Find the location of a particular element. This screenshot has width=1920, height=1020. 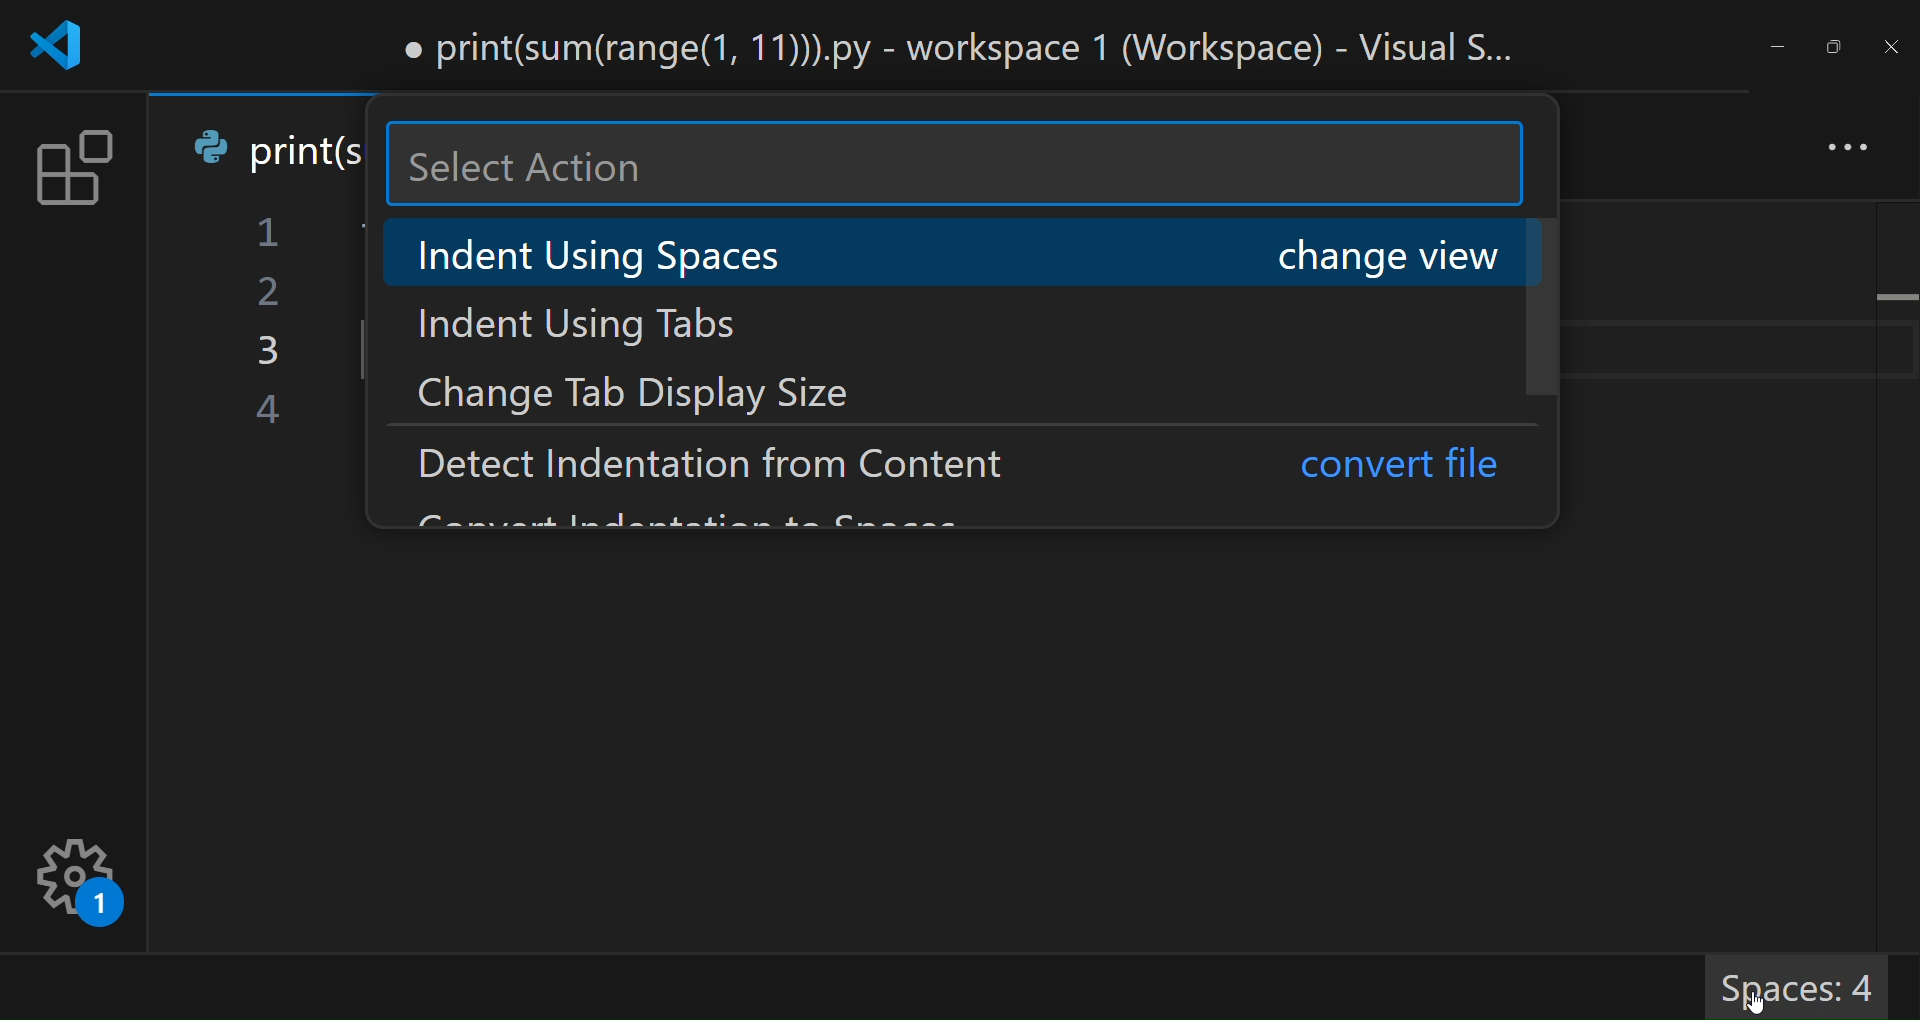

tab name is located at coordinates (276, 148).